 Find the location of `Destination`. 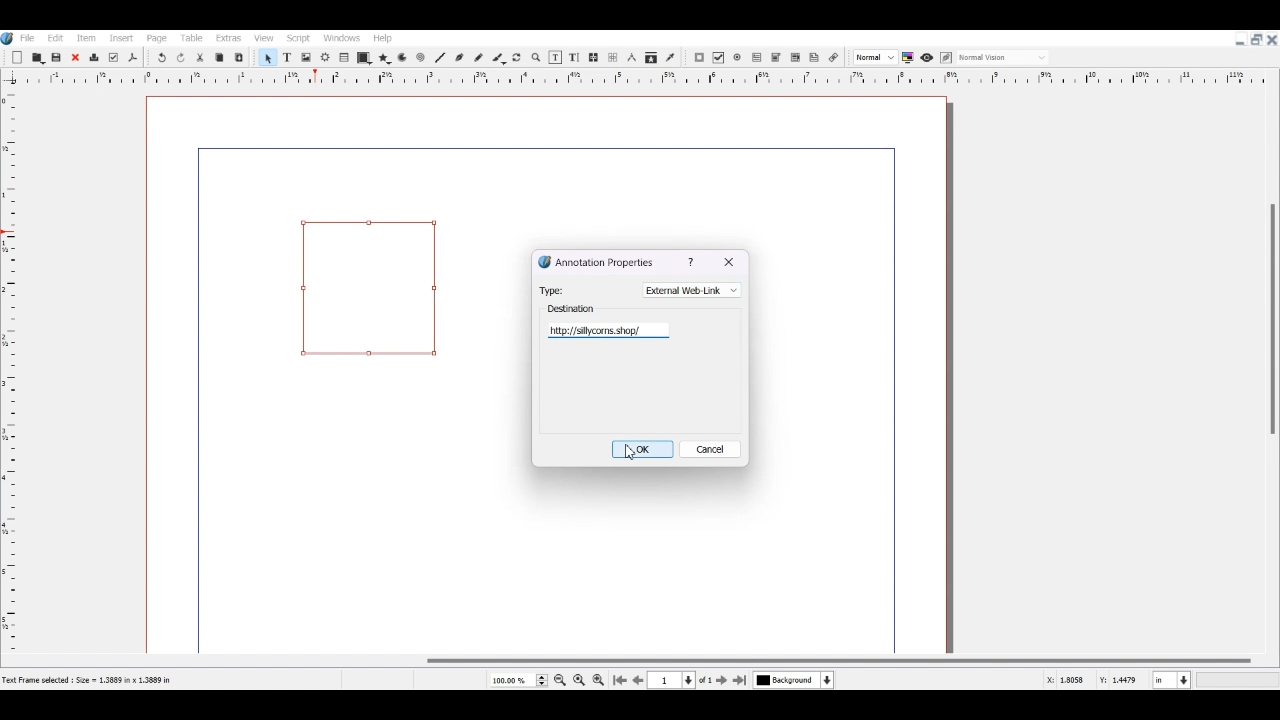

Destination is located at coordinates (595, 311).